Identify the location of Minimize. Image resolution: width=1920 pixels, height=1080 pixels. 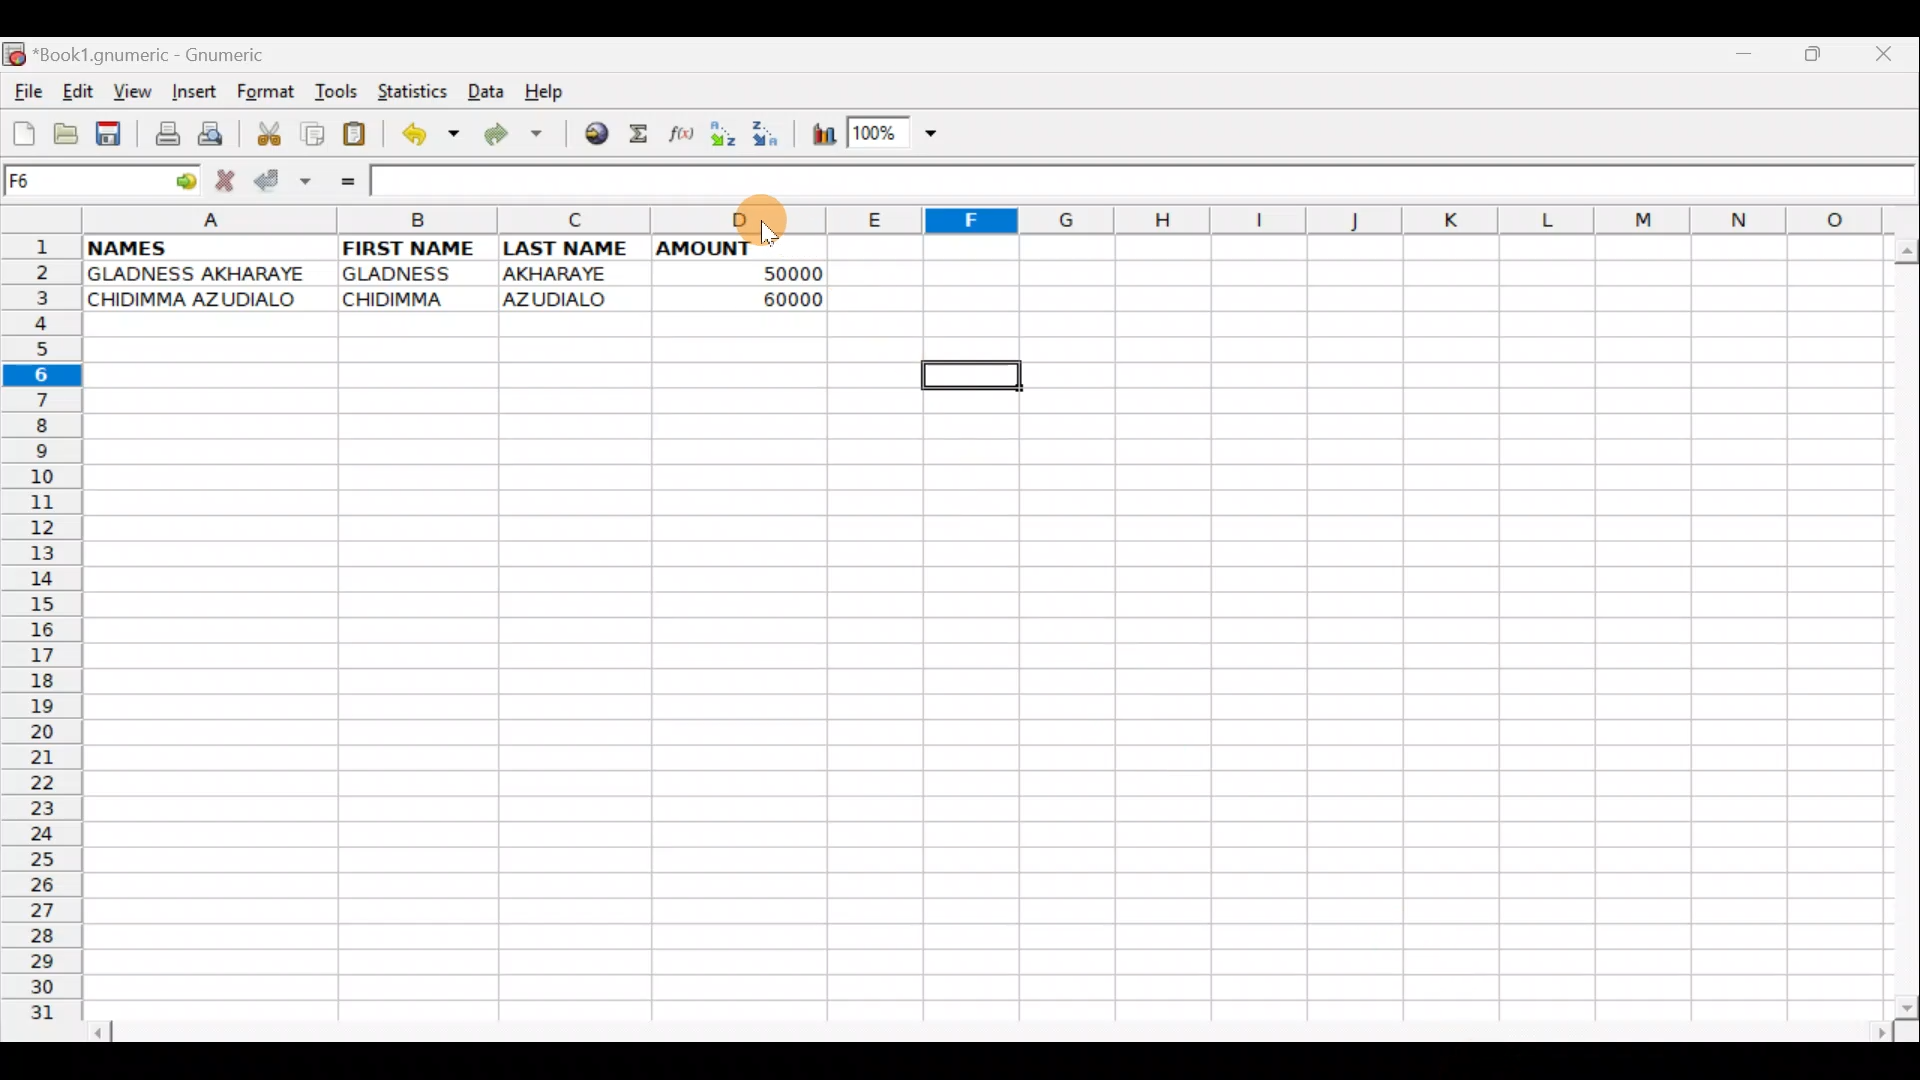
(1750, 58).